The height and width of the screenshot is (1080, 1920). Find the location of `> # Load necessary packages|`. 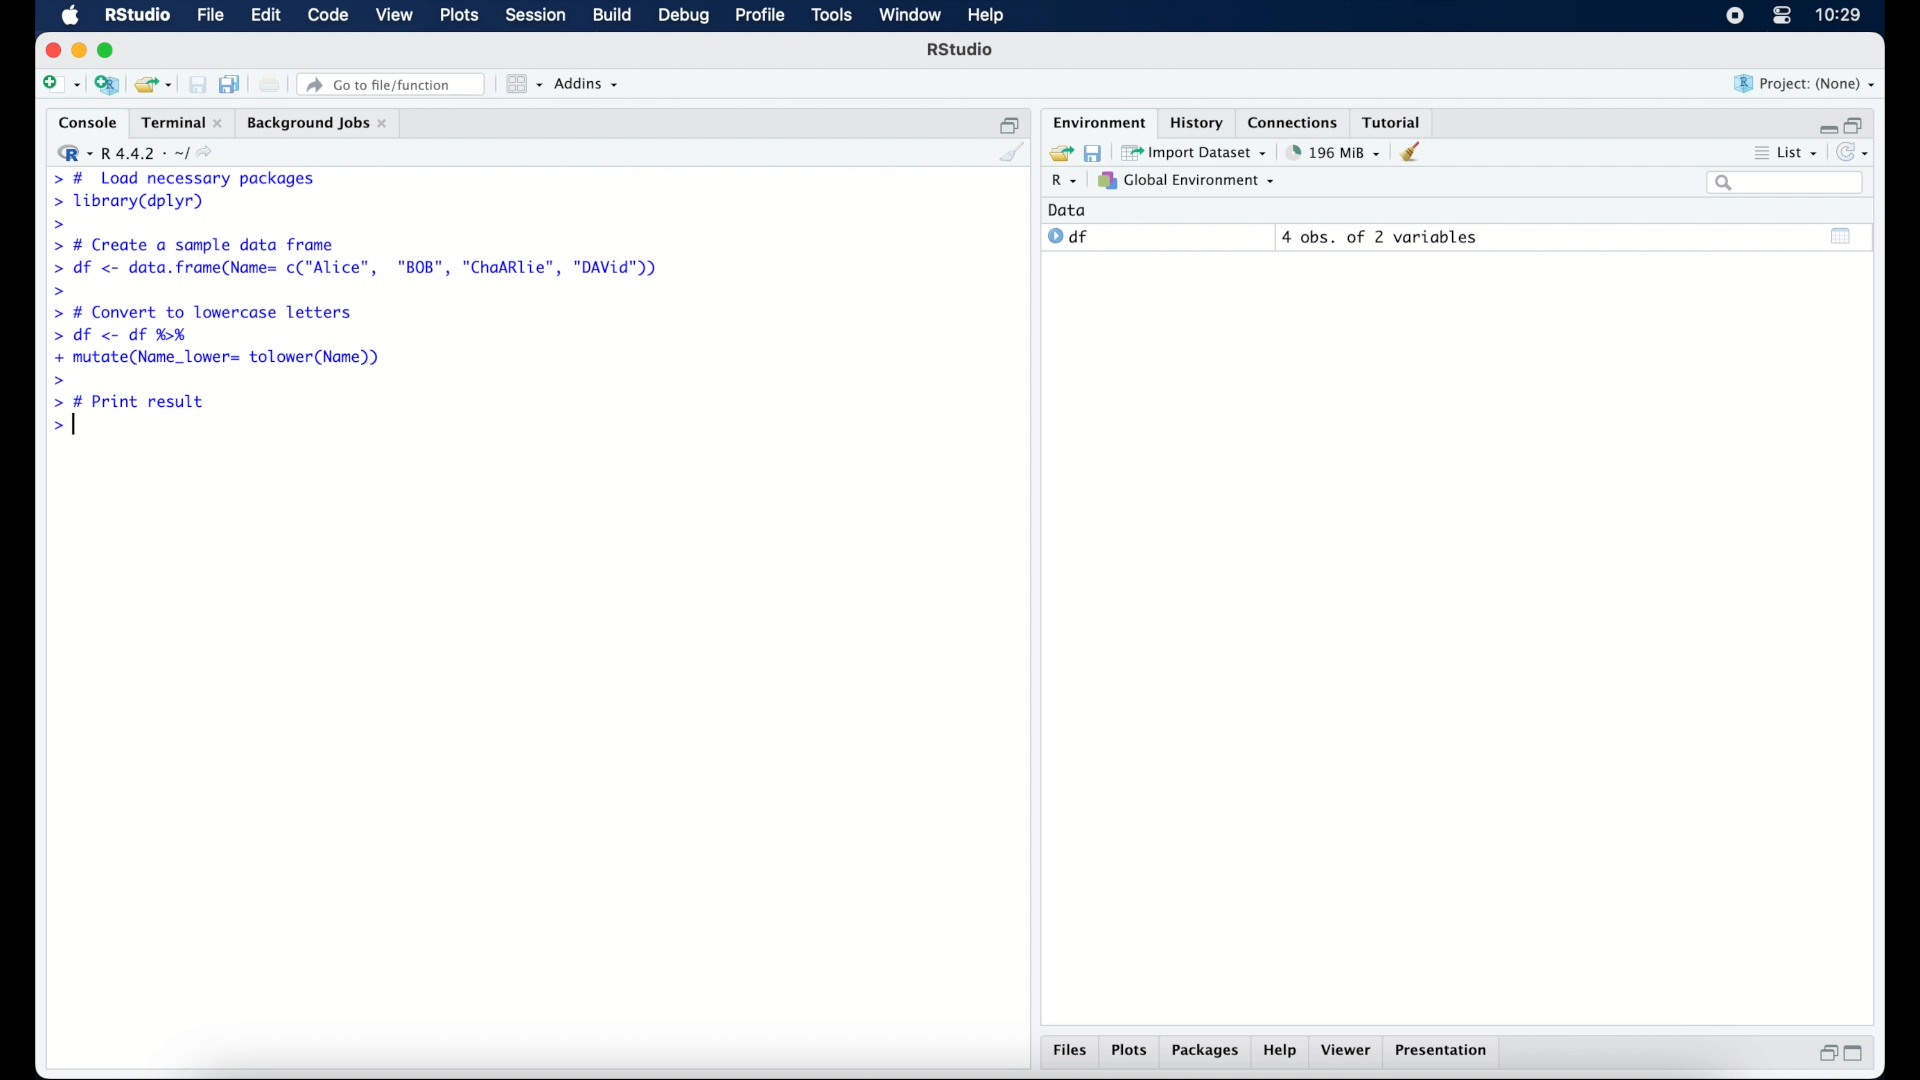

> # Load necessary packages| is located at coordinates (182, 177).